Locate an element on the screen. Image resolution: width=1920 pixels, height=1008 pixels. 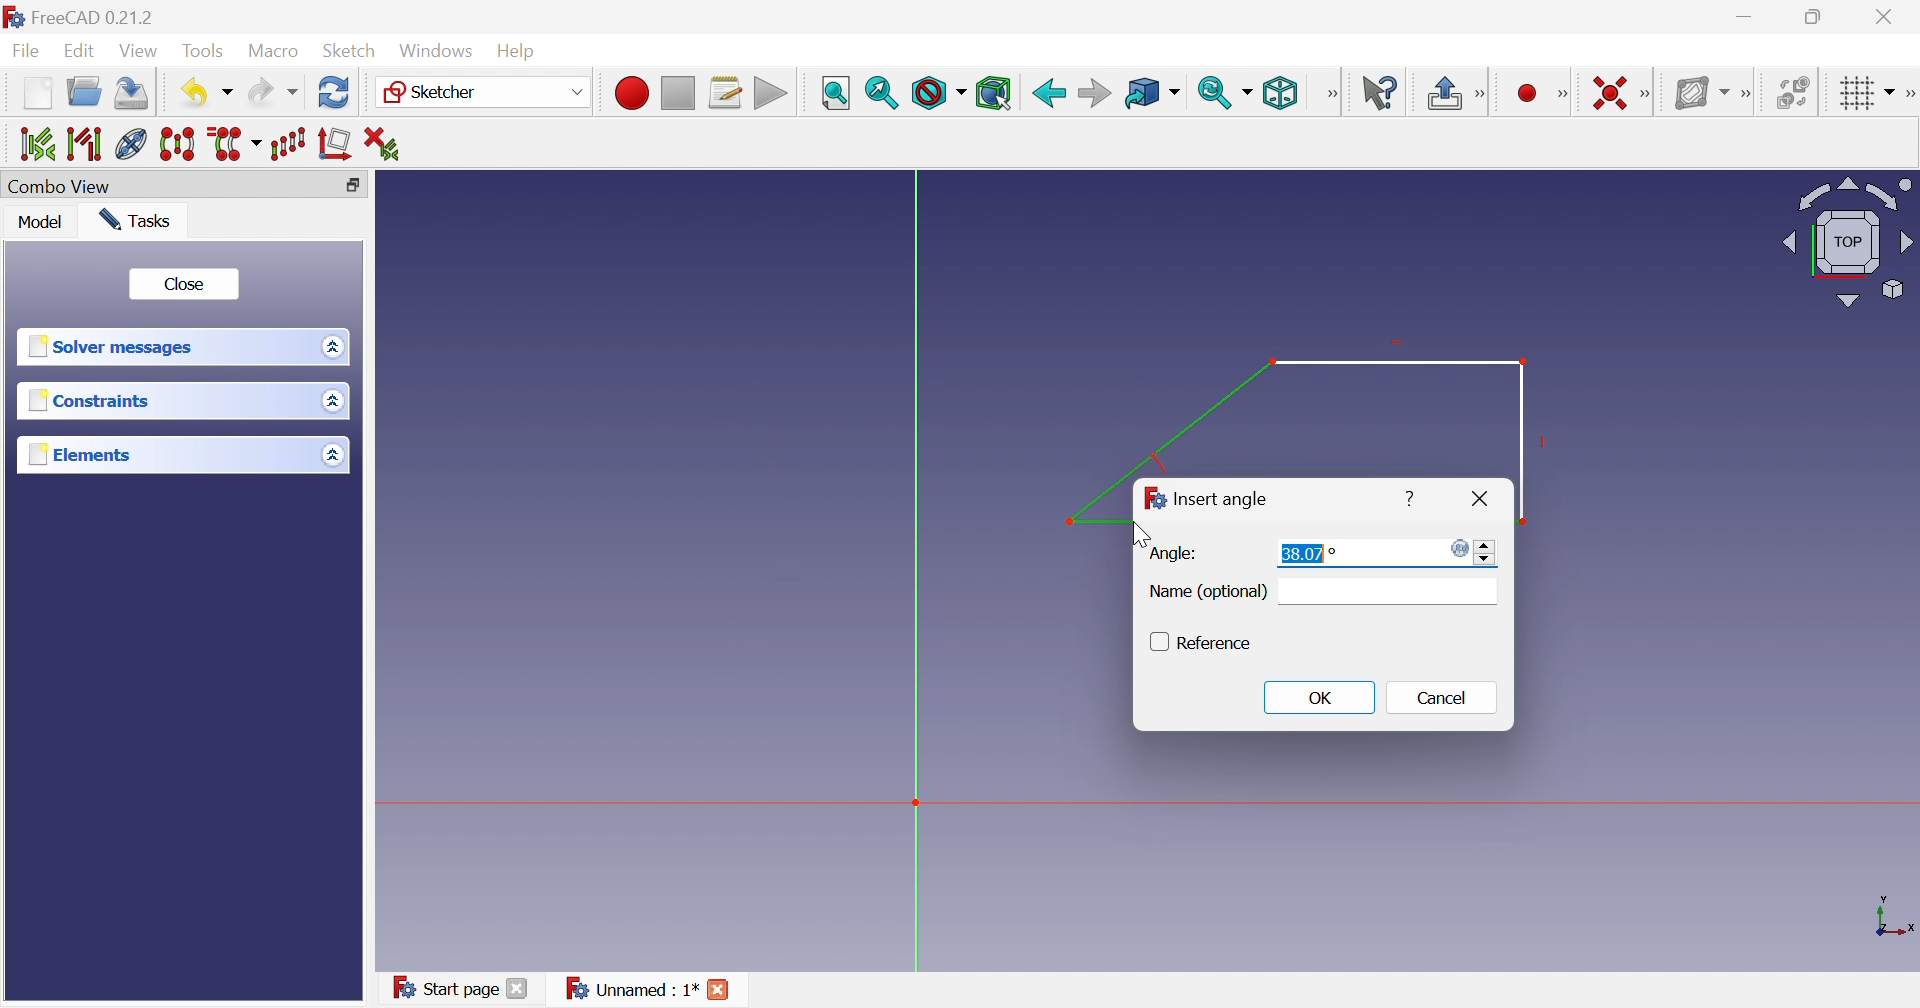
Back is located at coordinates (1047, 91).